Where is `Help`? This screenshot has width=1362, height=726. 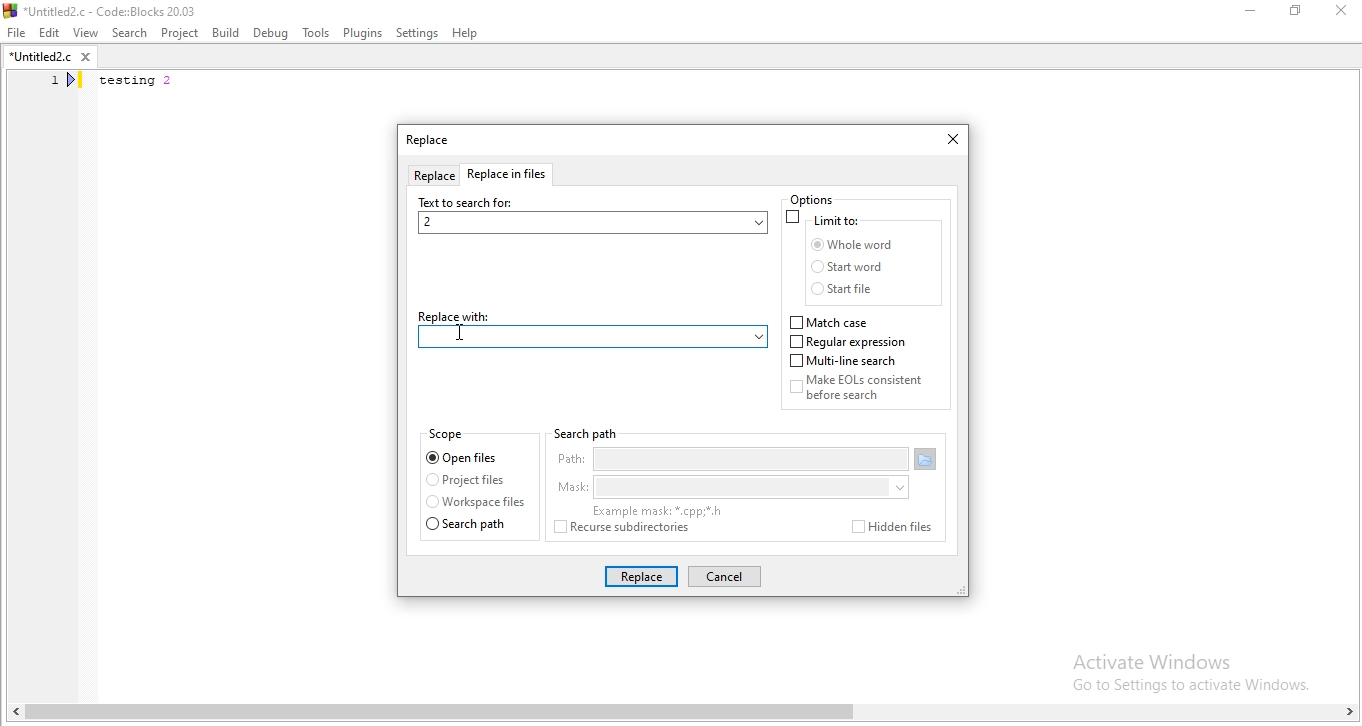
Help is located at coordinates (467, 33).